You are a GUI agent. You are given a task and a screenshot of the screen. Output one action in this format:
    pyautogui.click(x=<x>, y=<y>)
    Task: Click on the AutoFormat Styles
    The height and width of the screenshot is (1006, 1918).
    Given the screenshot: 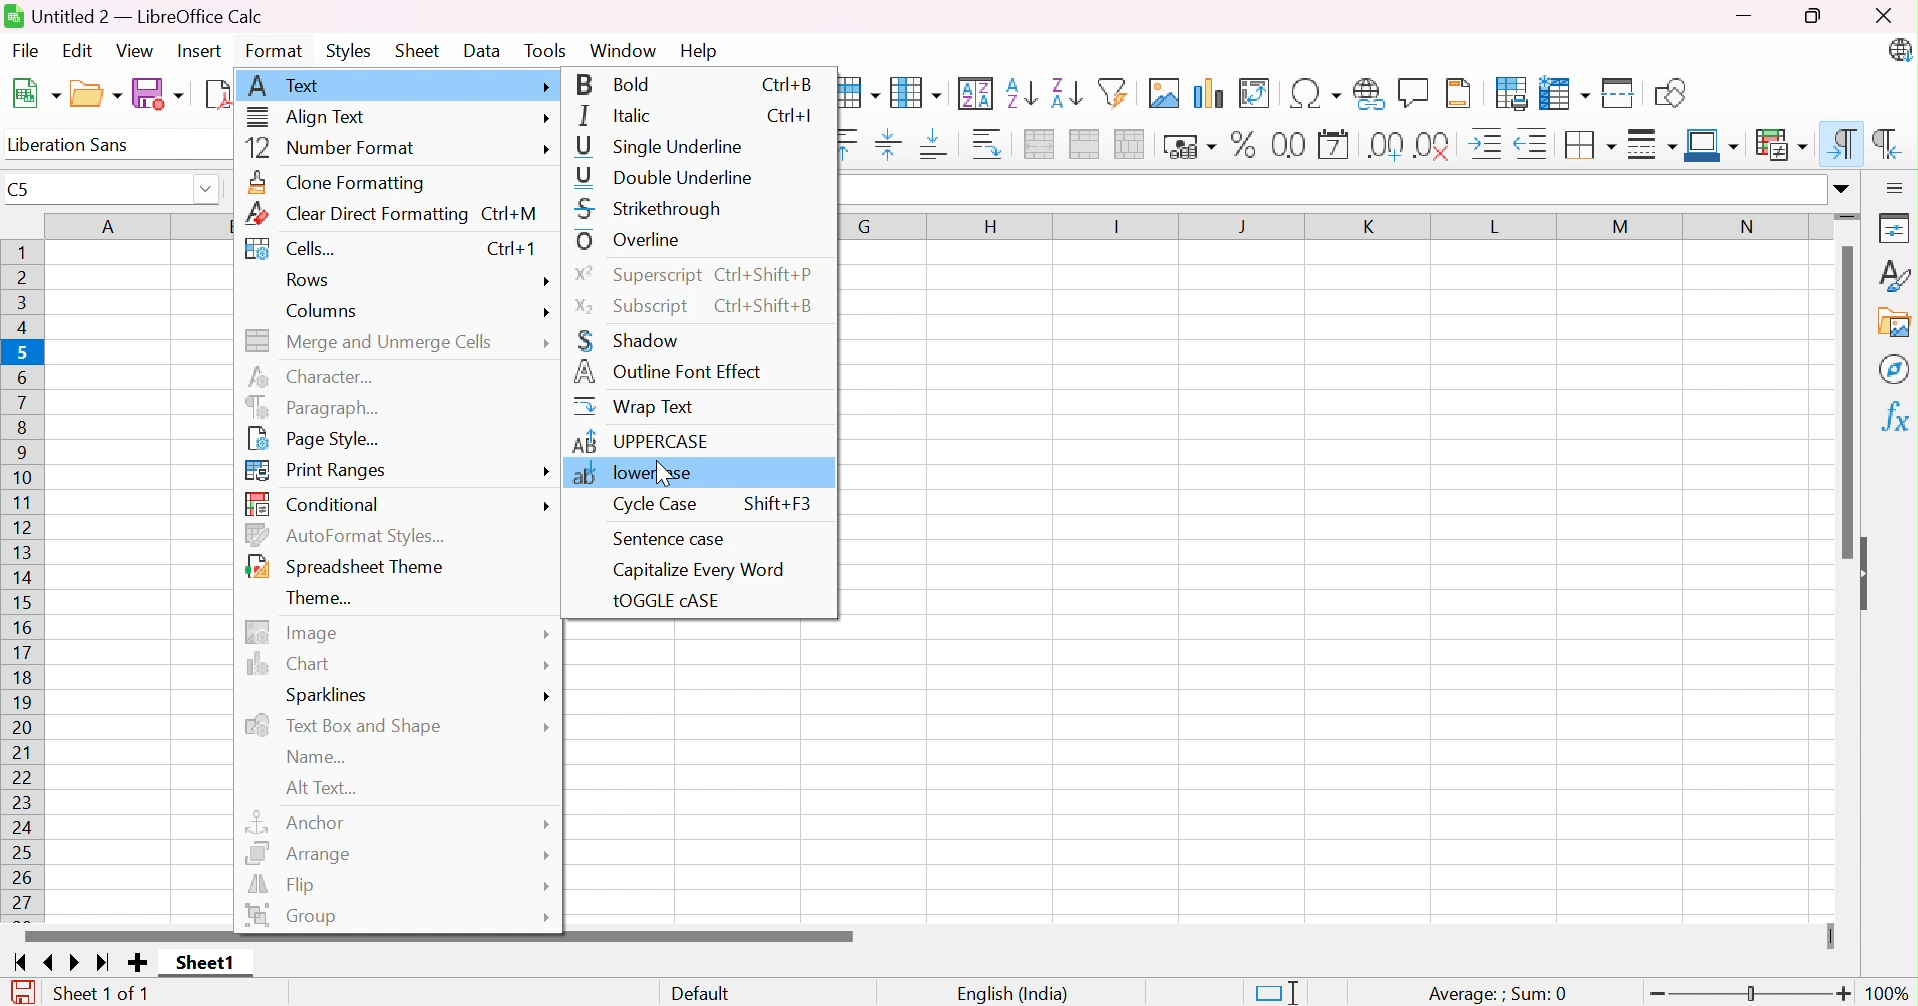 What is the action you would take?
    pyautogui.click(x=348, y=533)
    